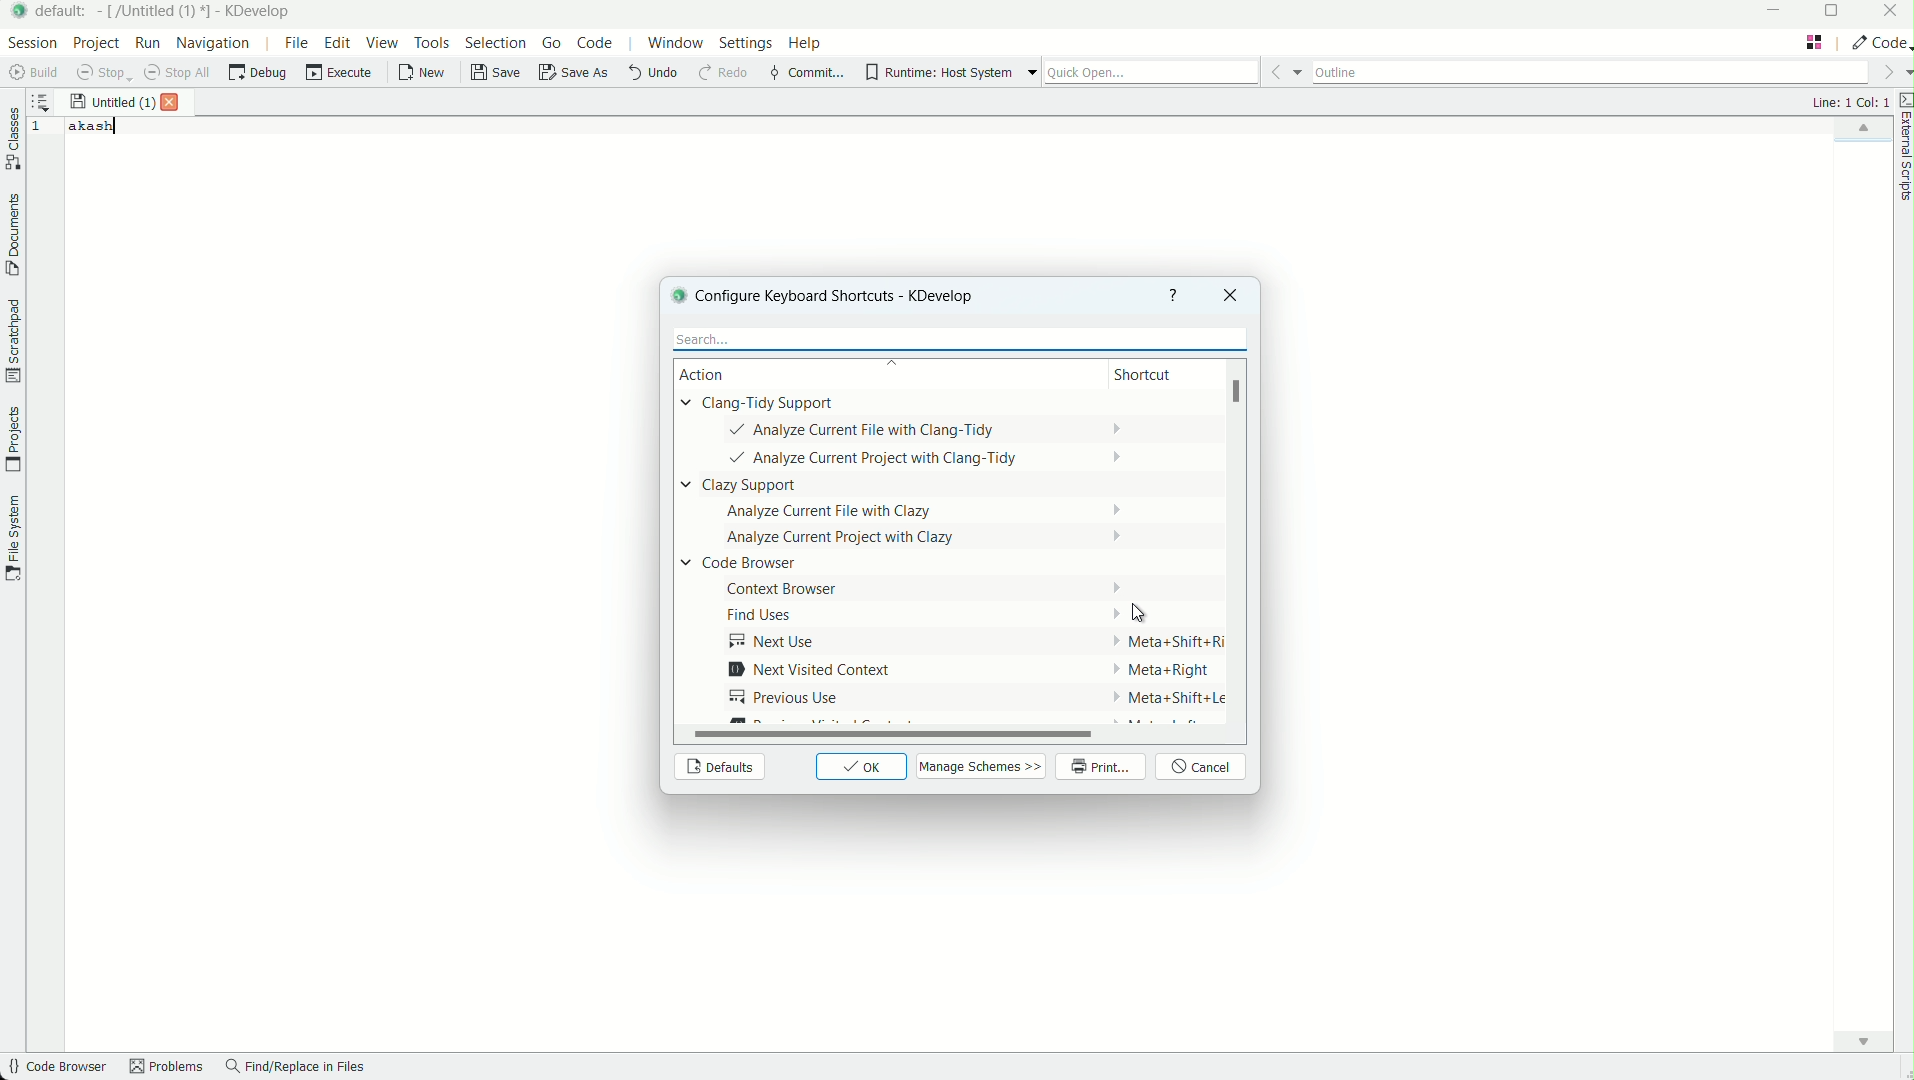  Describe the element at coordinates (423, 75) in the screenshot. I see `new` at that location.